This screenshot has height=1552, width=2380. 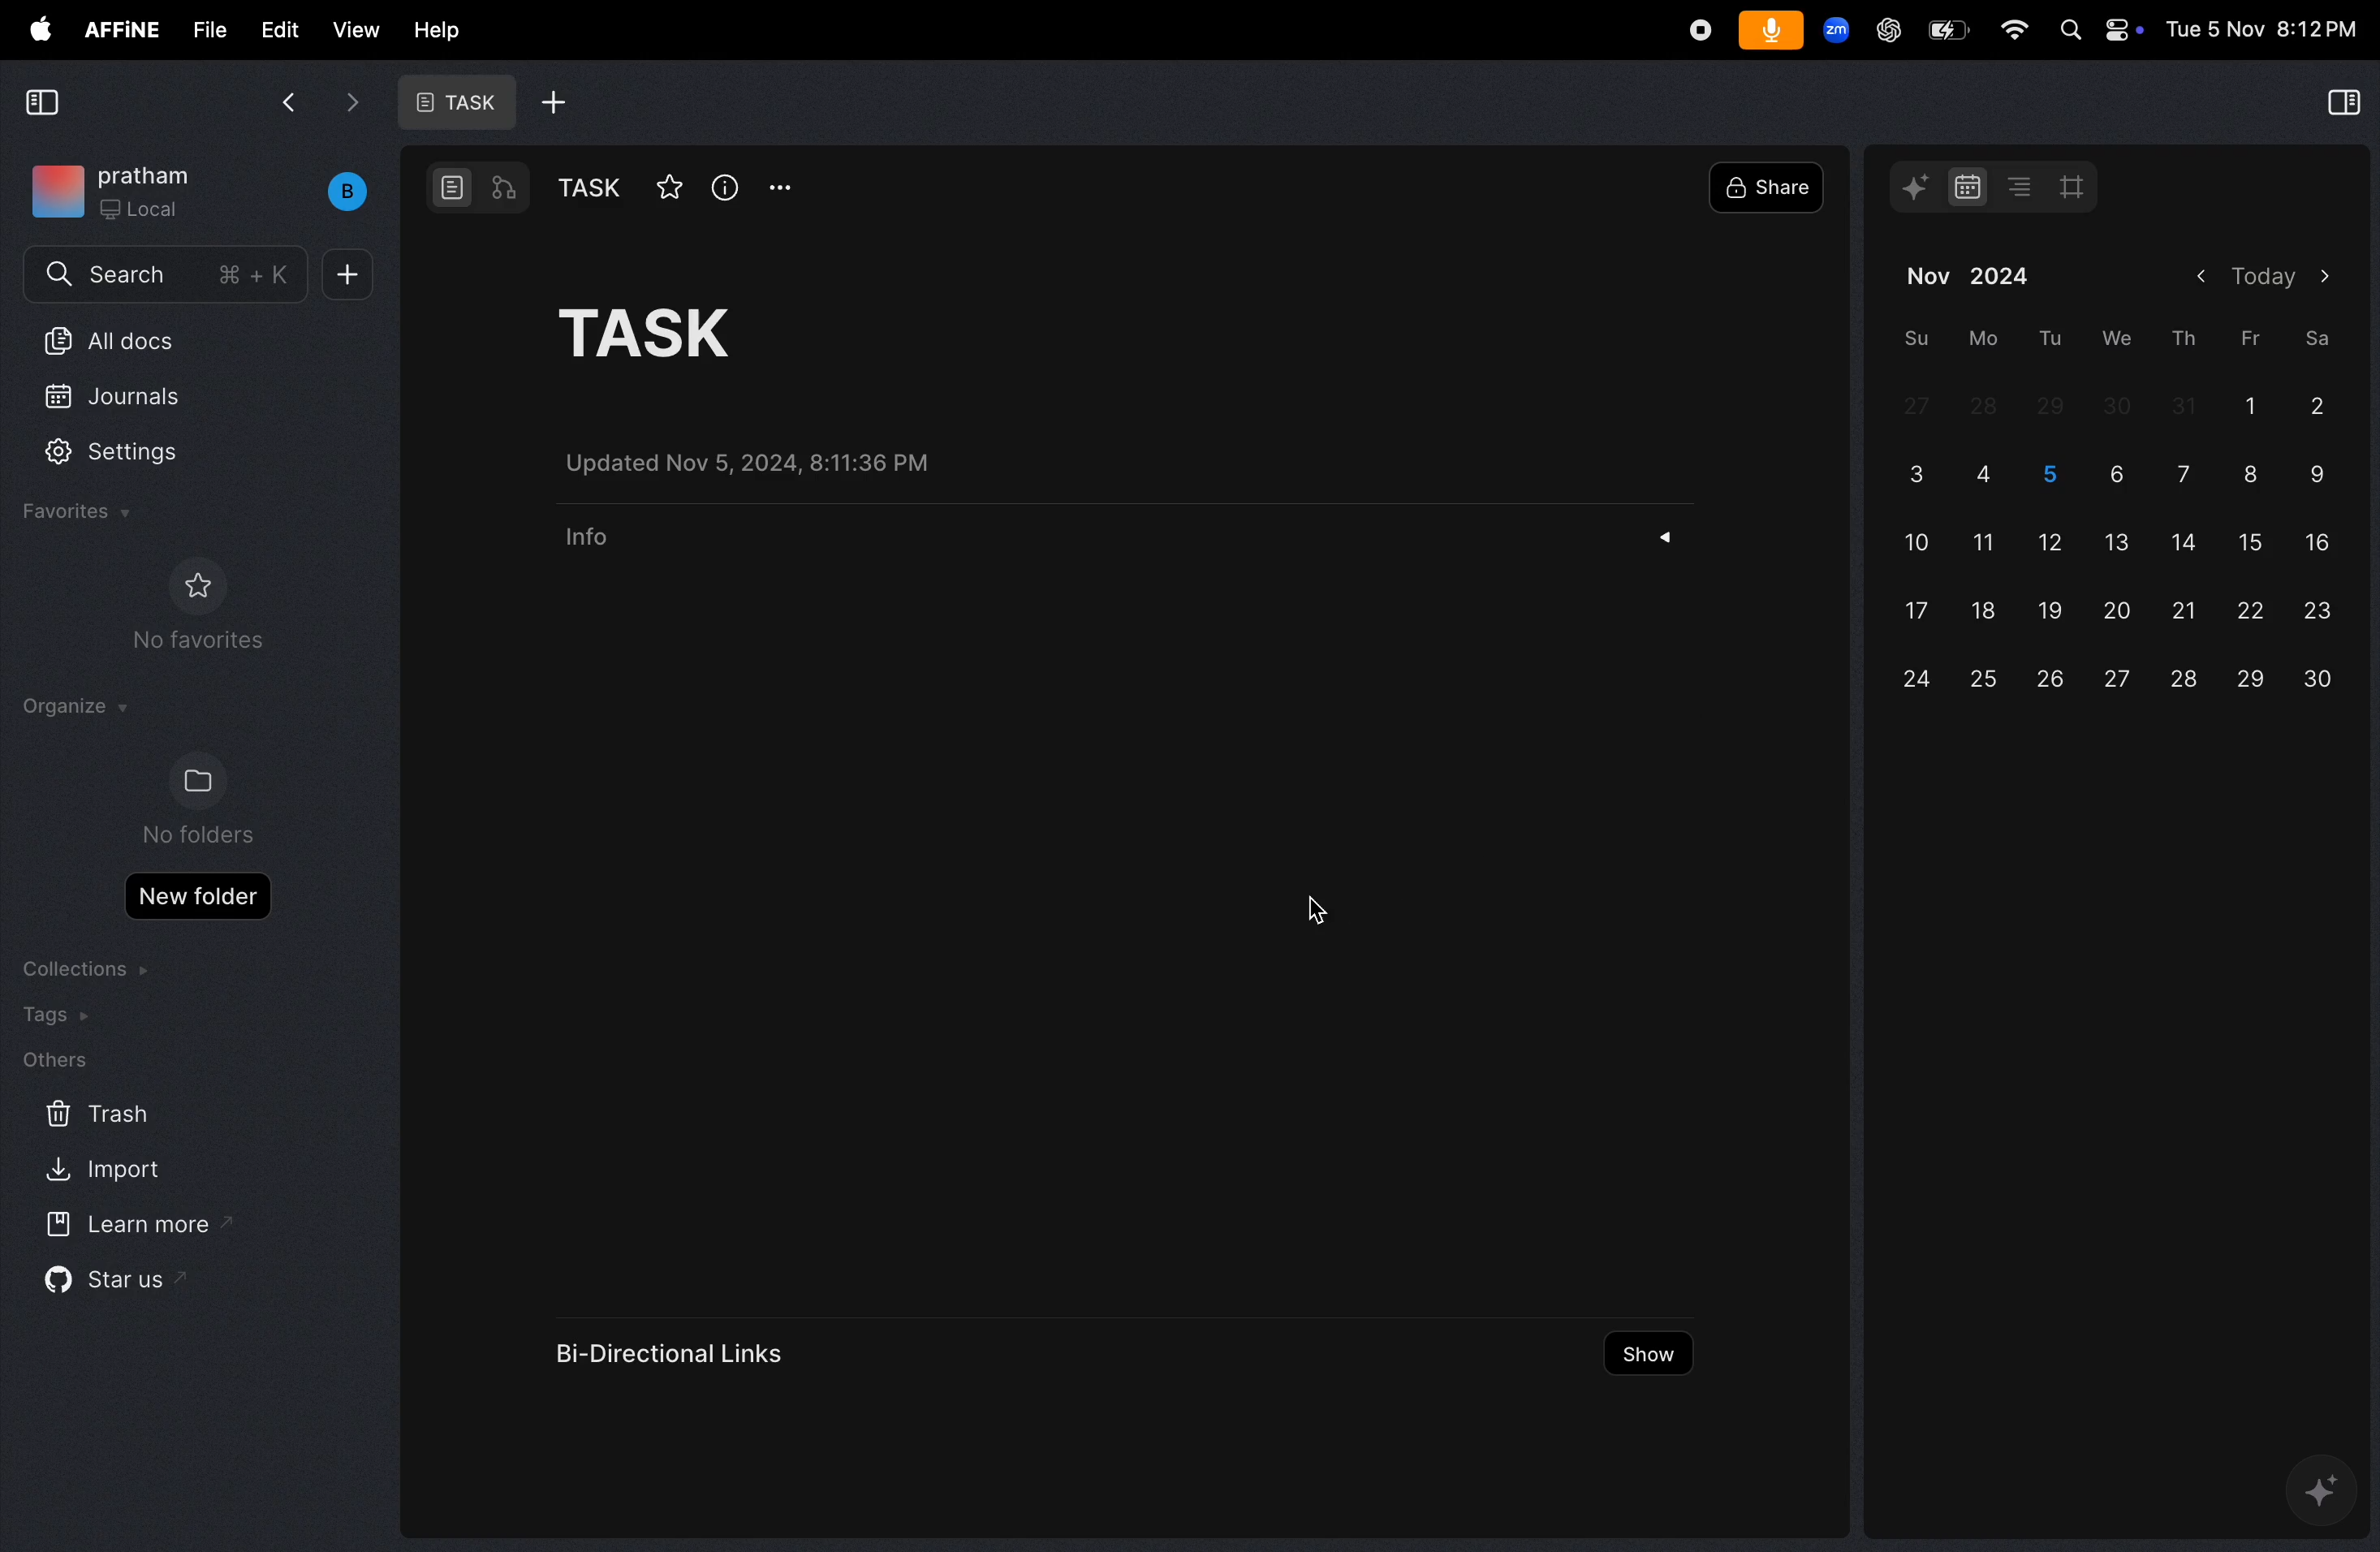 I want to click on today, so click(x=2259, y=277).